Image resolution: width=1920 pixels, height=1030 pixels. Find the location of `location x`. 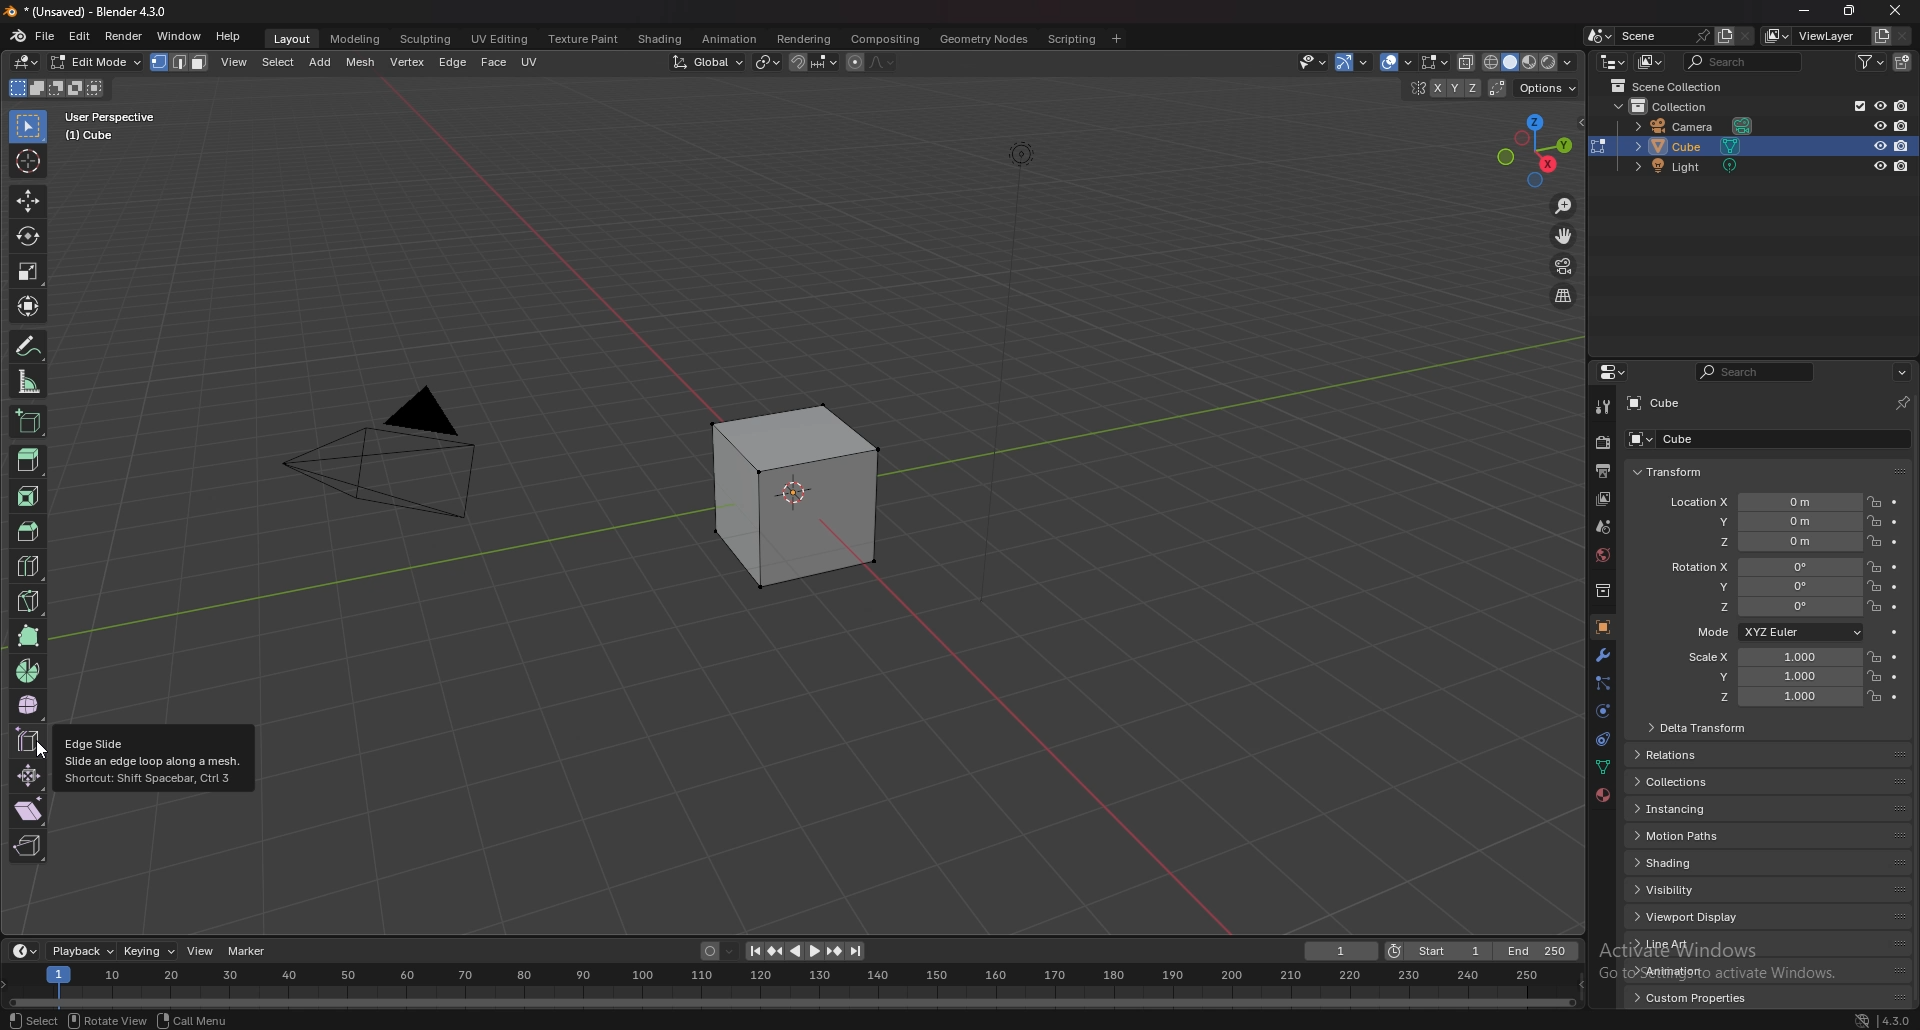

location x is located at coordinates (1759, 502).